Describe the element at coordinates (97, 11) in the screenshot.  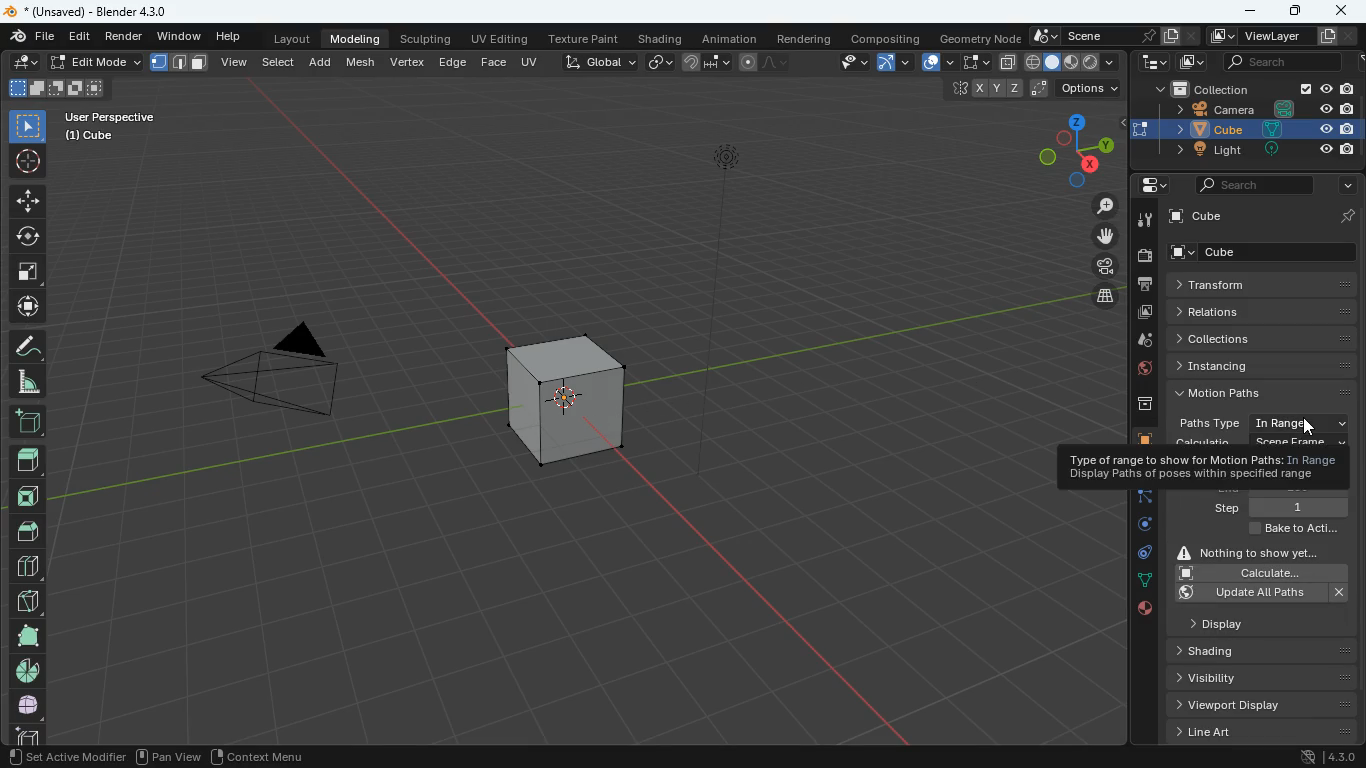
I see `blender` at that location.